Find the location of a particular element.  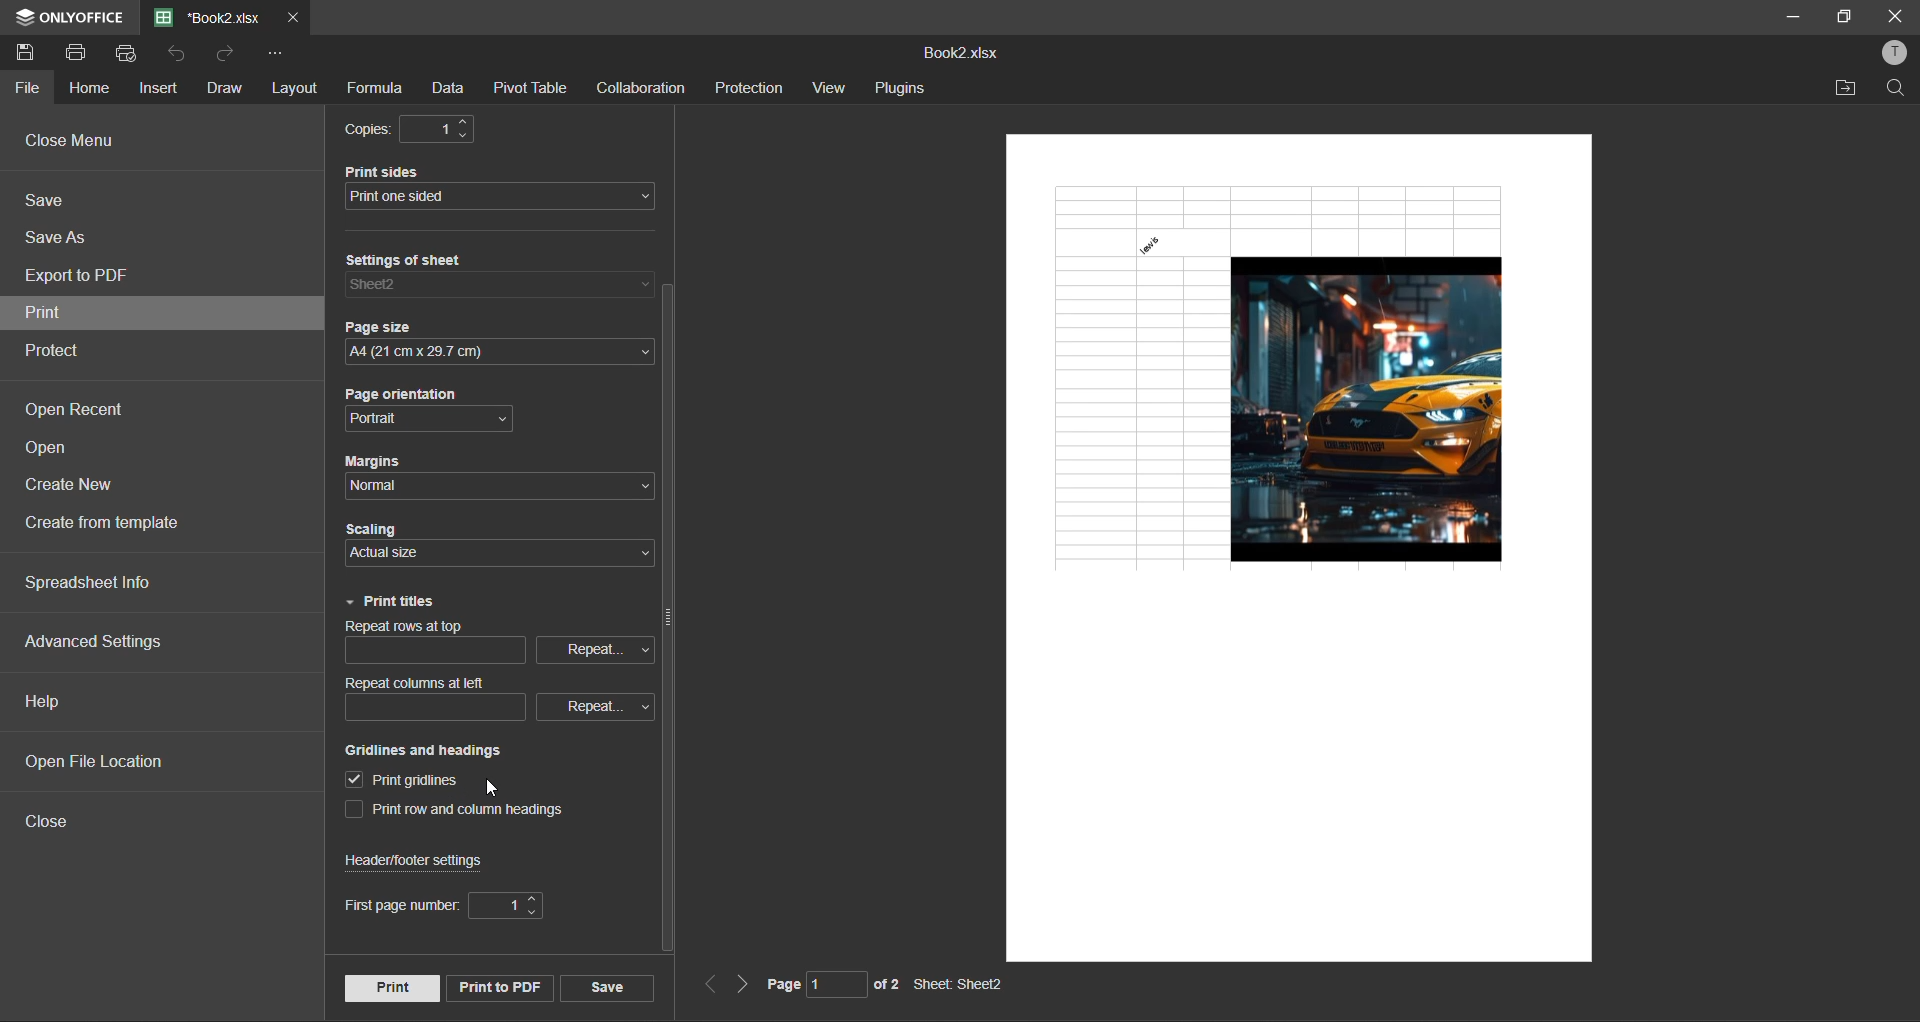

open file location is located at coordinates (101, 762).